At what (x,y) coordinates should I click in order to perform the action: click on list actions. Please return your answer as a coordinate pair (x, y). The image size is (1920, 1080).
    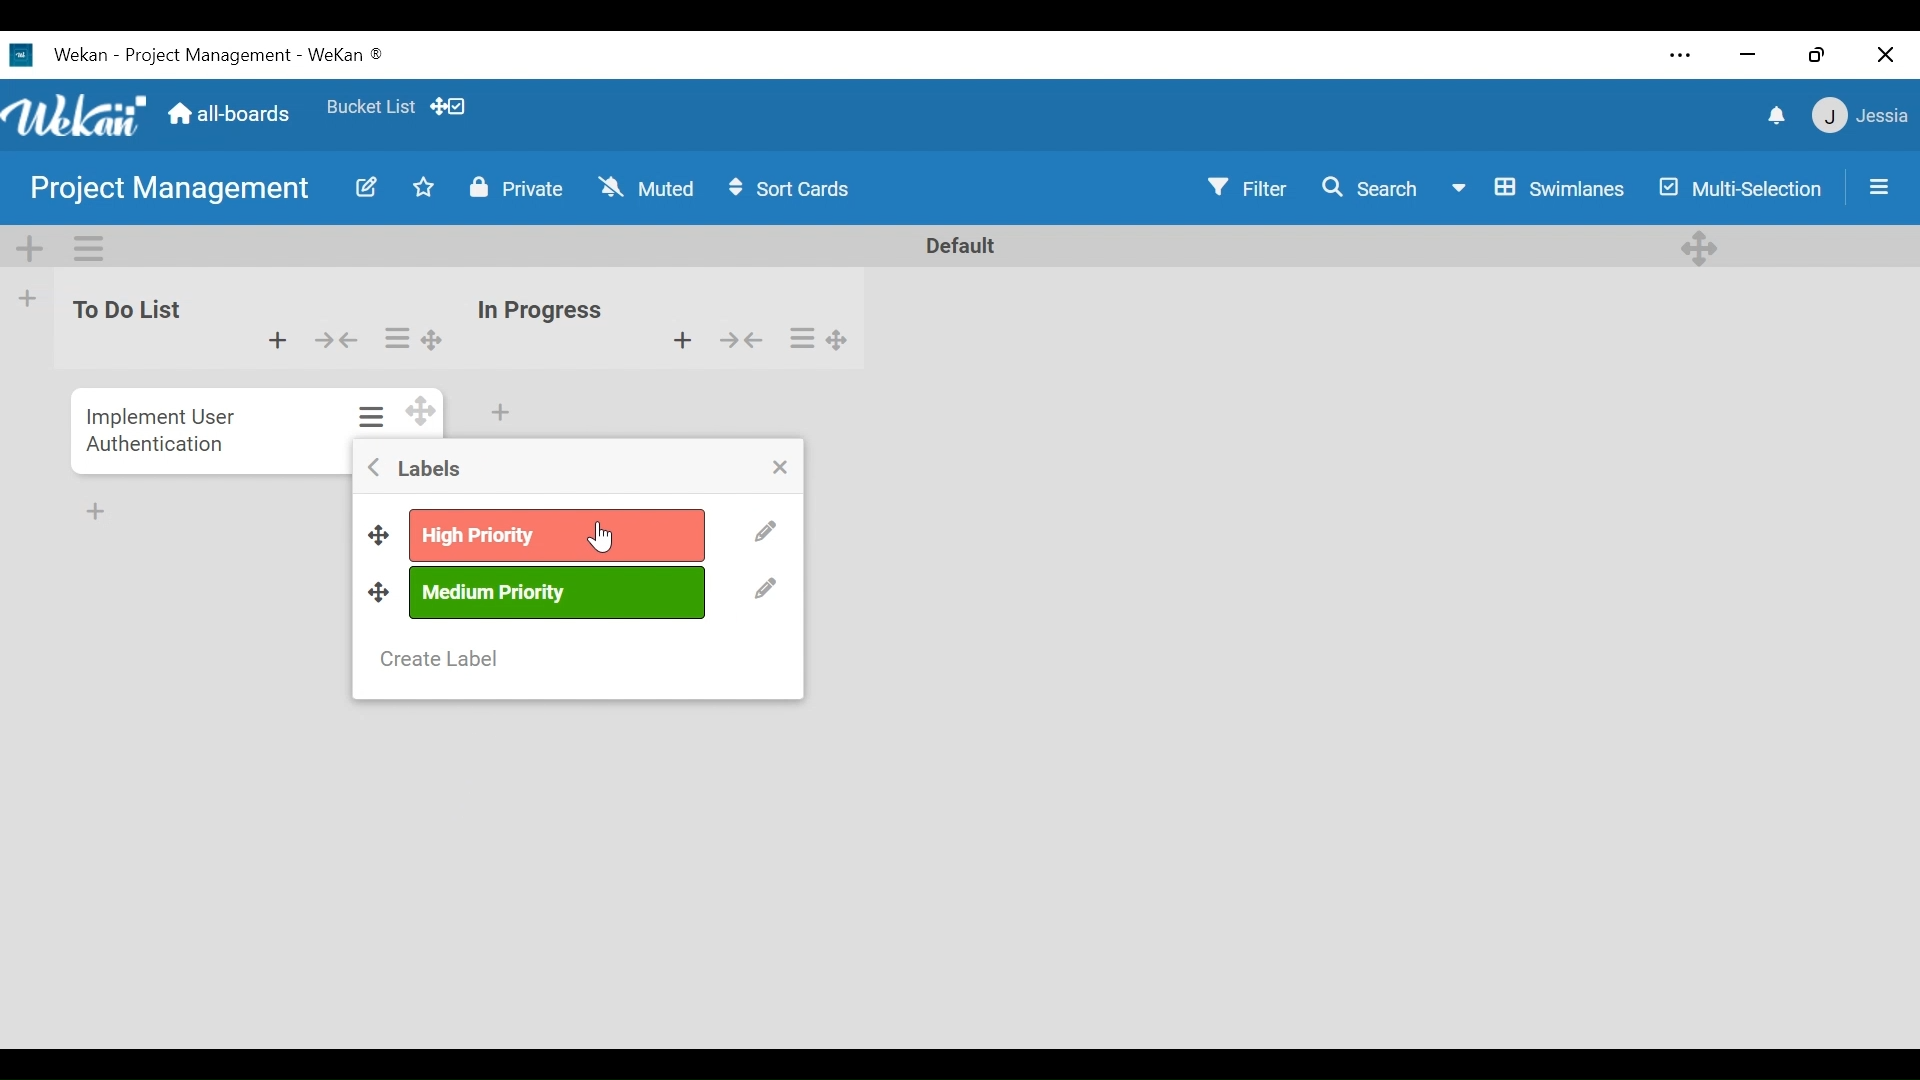
    Looking at the image, I should click on (804, 339).